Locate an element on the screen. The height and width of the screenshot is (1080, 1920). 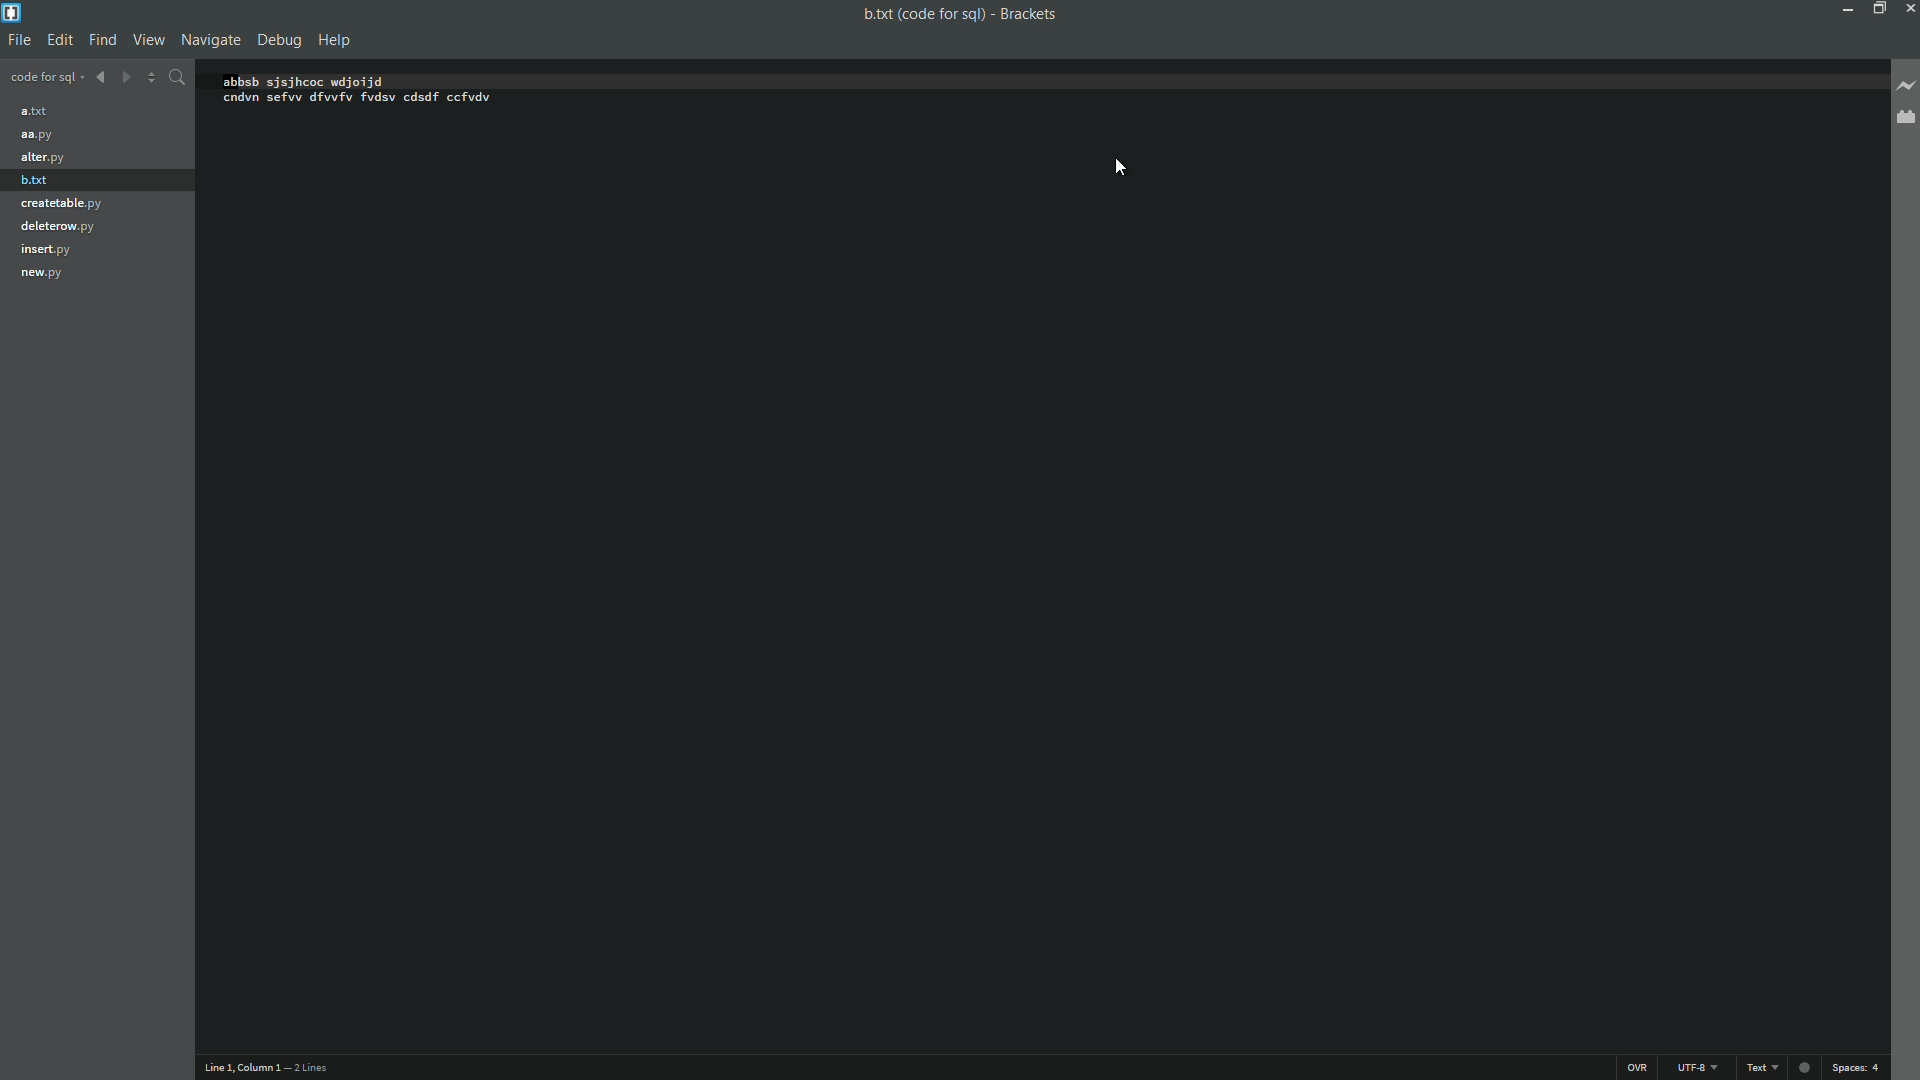
navigate forward is located at coordinates (125, 77).